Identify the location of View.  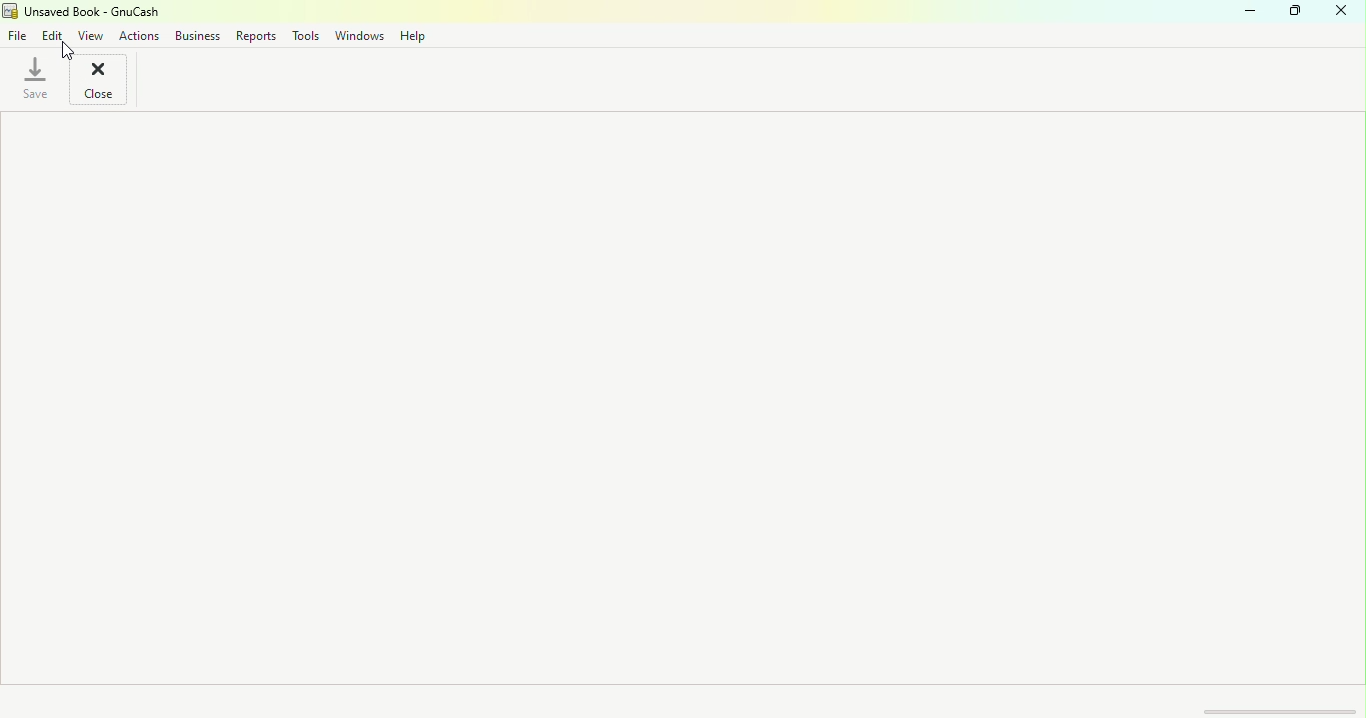
(92, 36).